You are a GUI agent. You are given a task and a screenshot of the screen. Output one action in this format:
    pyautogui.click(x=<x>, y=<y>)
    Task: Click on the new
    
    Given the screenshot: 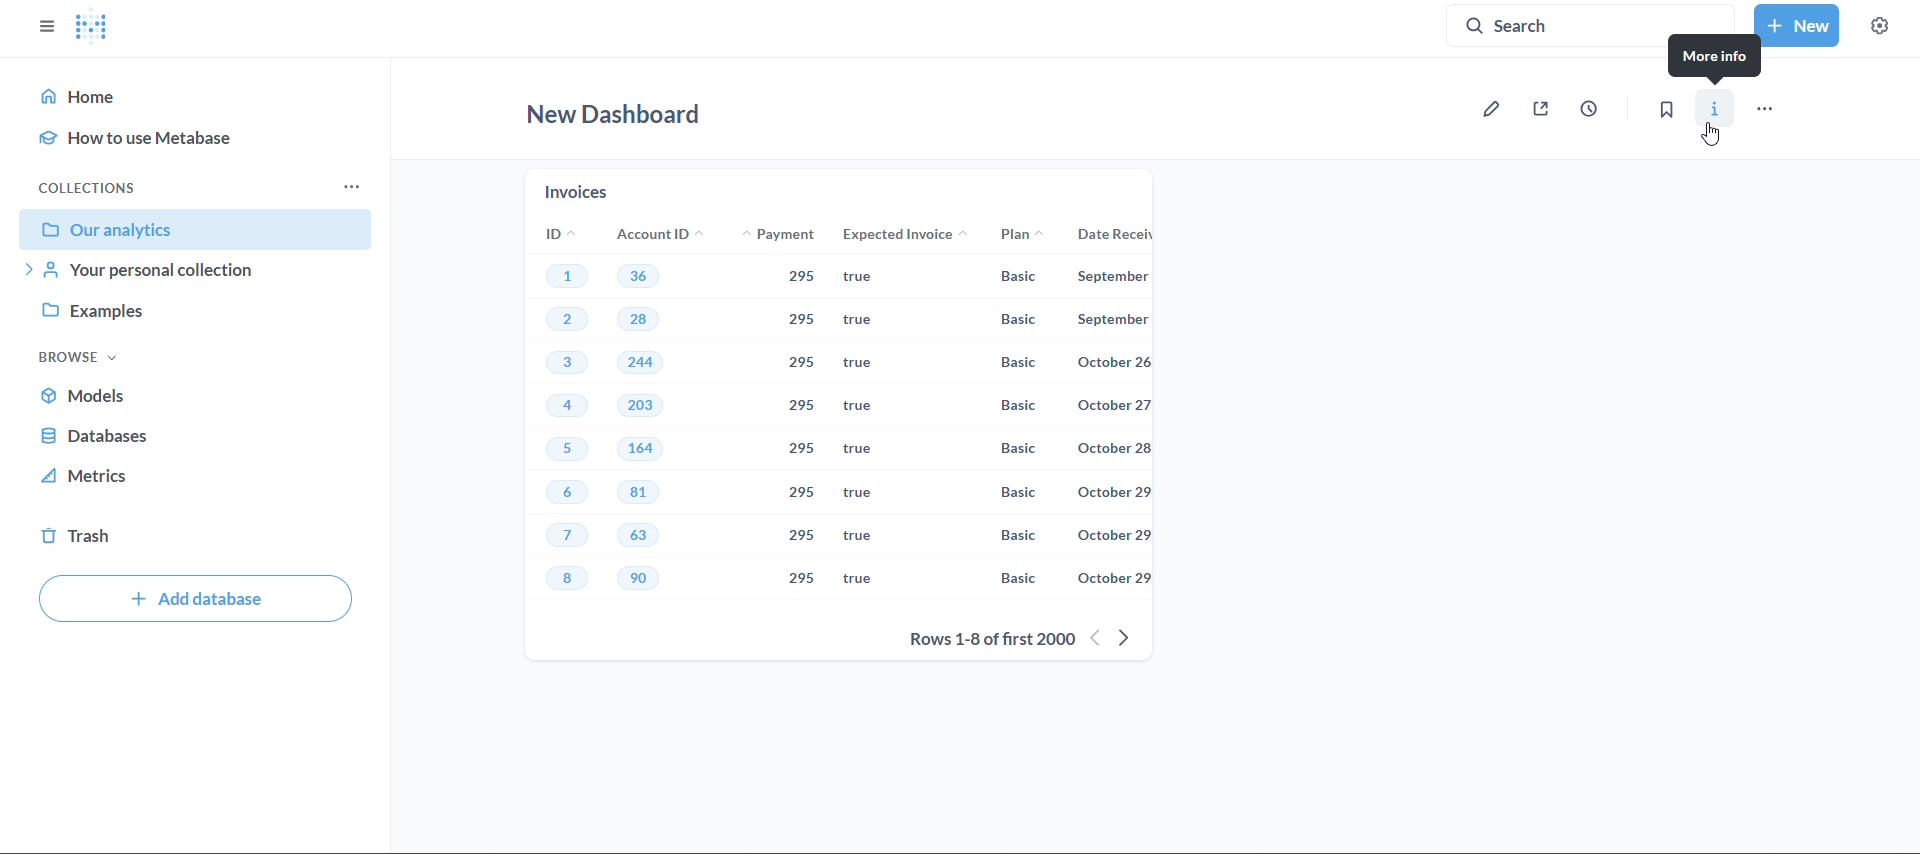 What is the action you would take?
    pyautogui.click(x=1797, y=26)
    